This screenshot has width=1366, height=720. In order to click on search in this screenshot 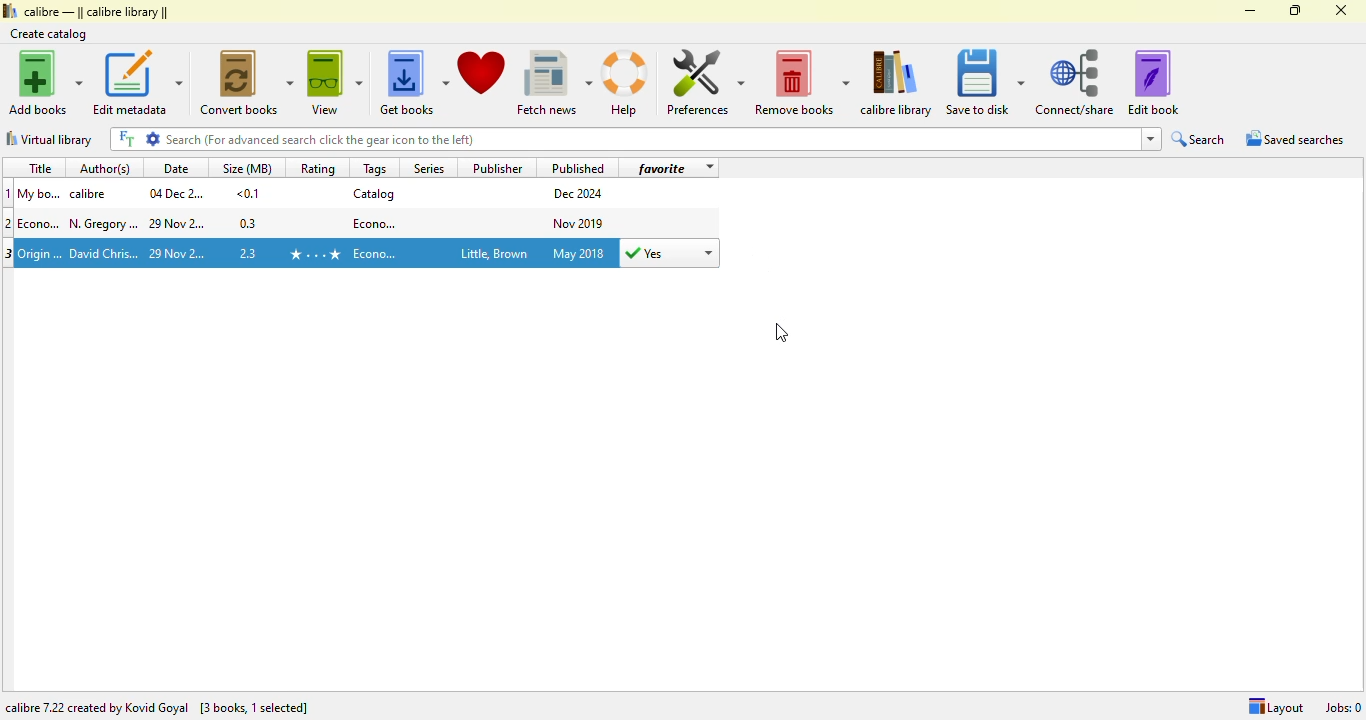, I will do `click(1199, 139)`.